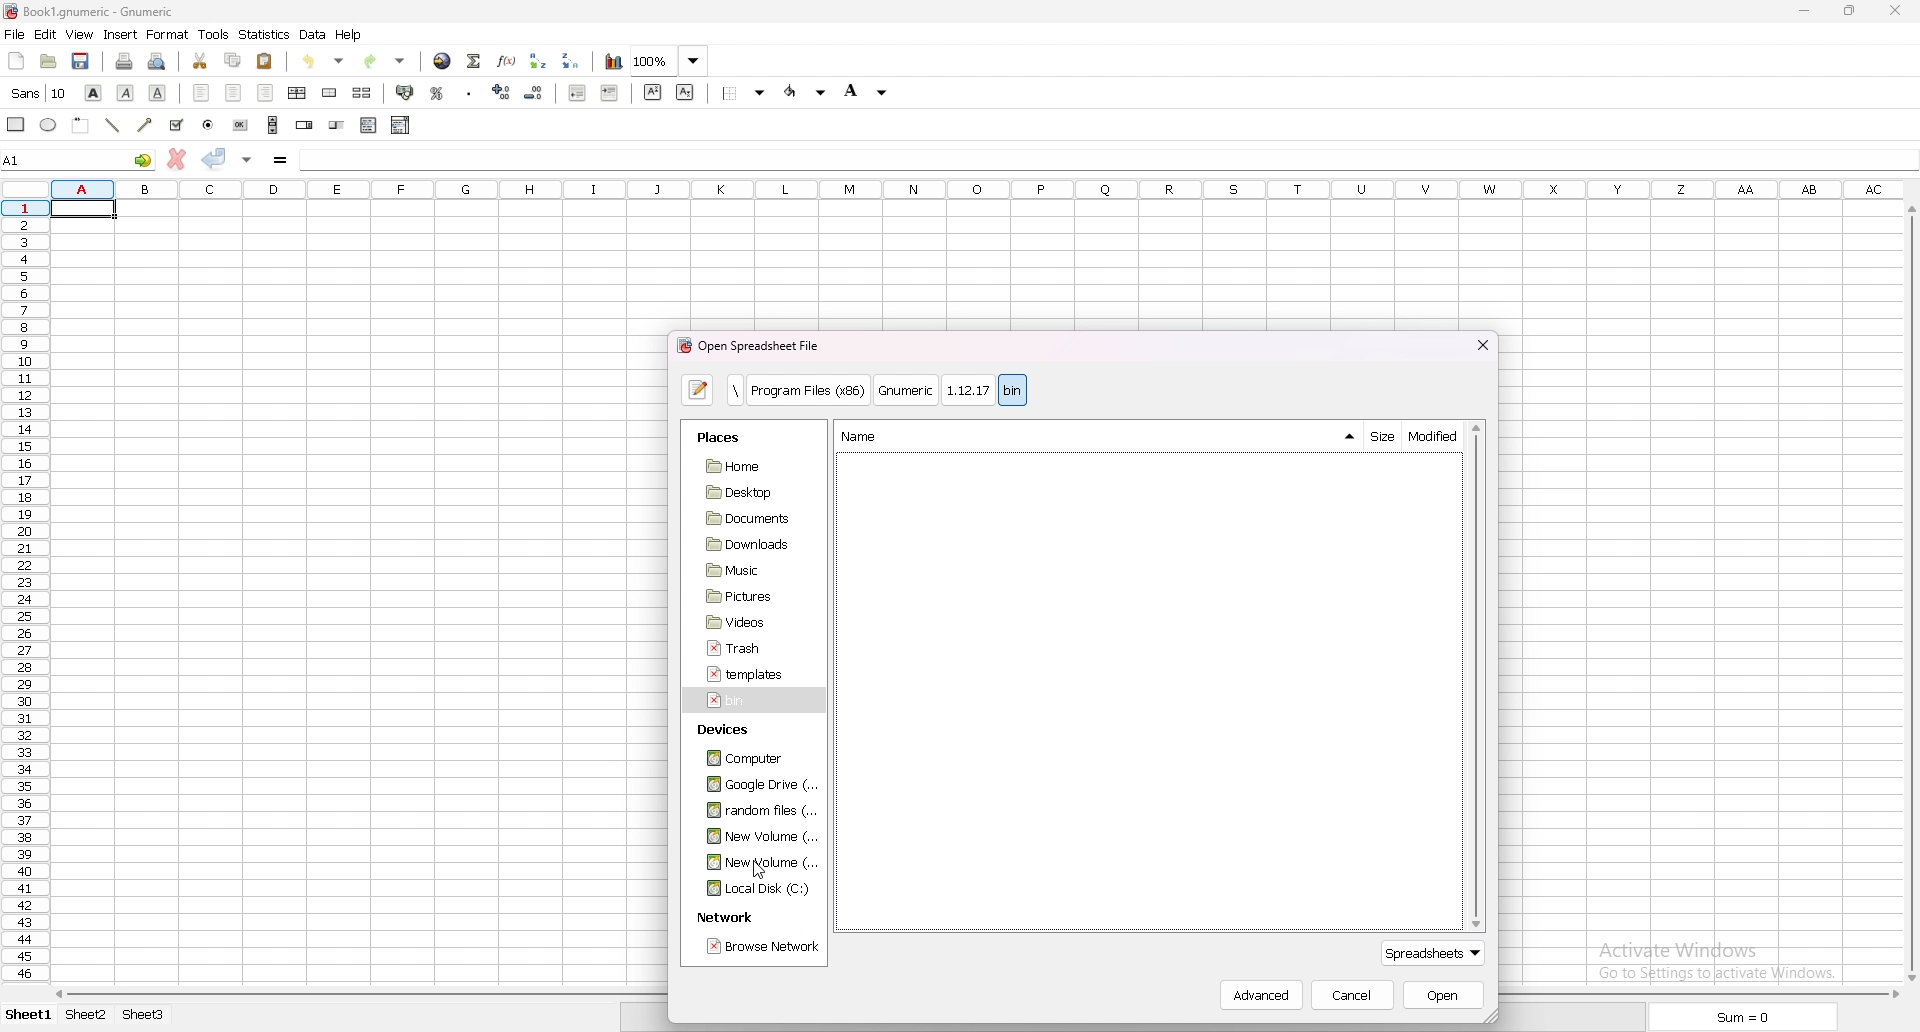 Image resolution: width=1920 pixels, height=1032 pixels. What do you see at coordinates (1719, 958) in the screenshot?
I see `Active Windows Go to Settings to activate Windows` at bounding box center [1719, 958].